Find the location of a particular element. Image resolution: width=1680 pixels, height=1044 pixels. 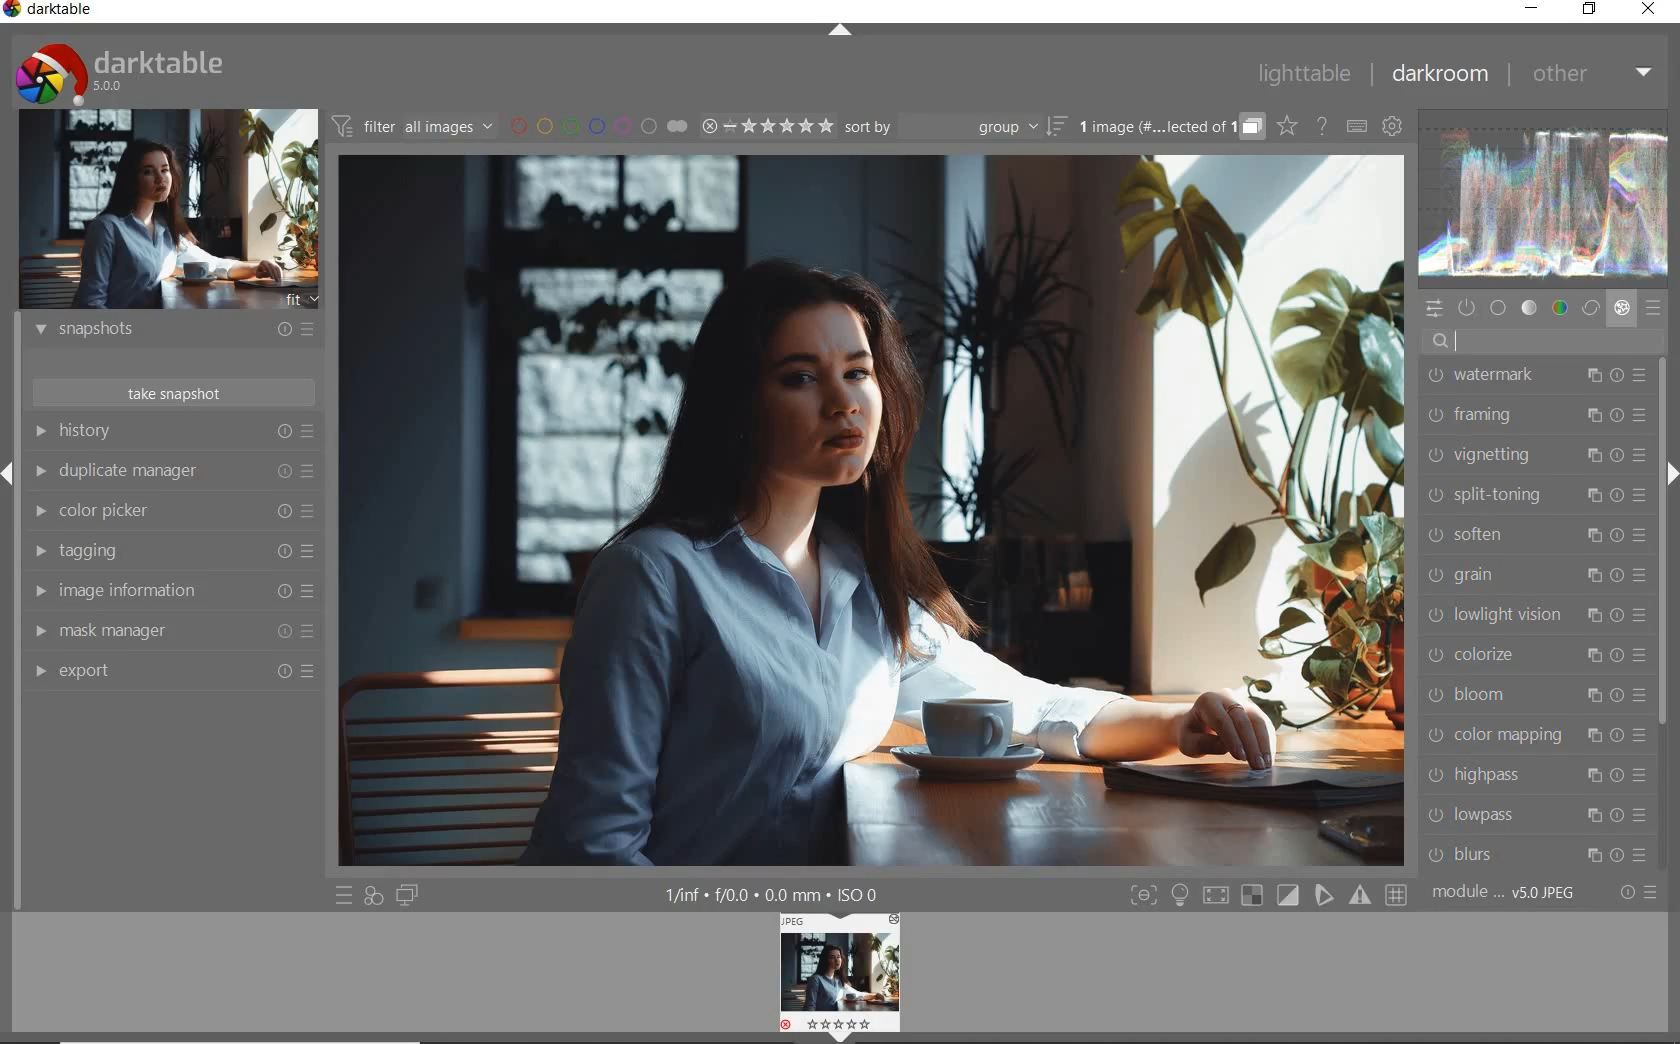

blurs is located at coordinates (1541, 854).